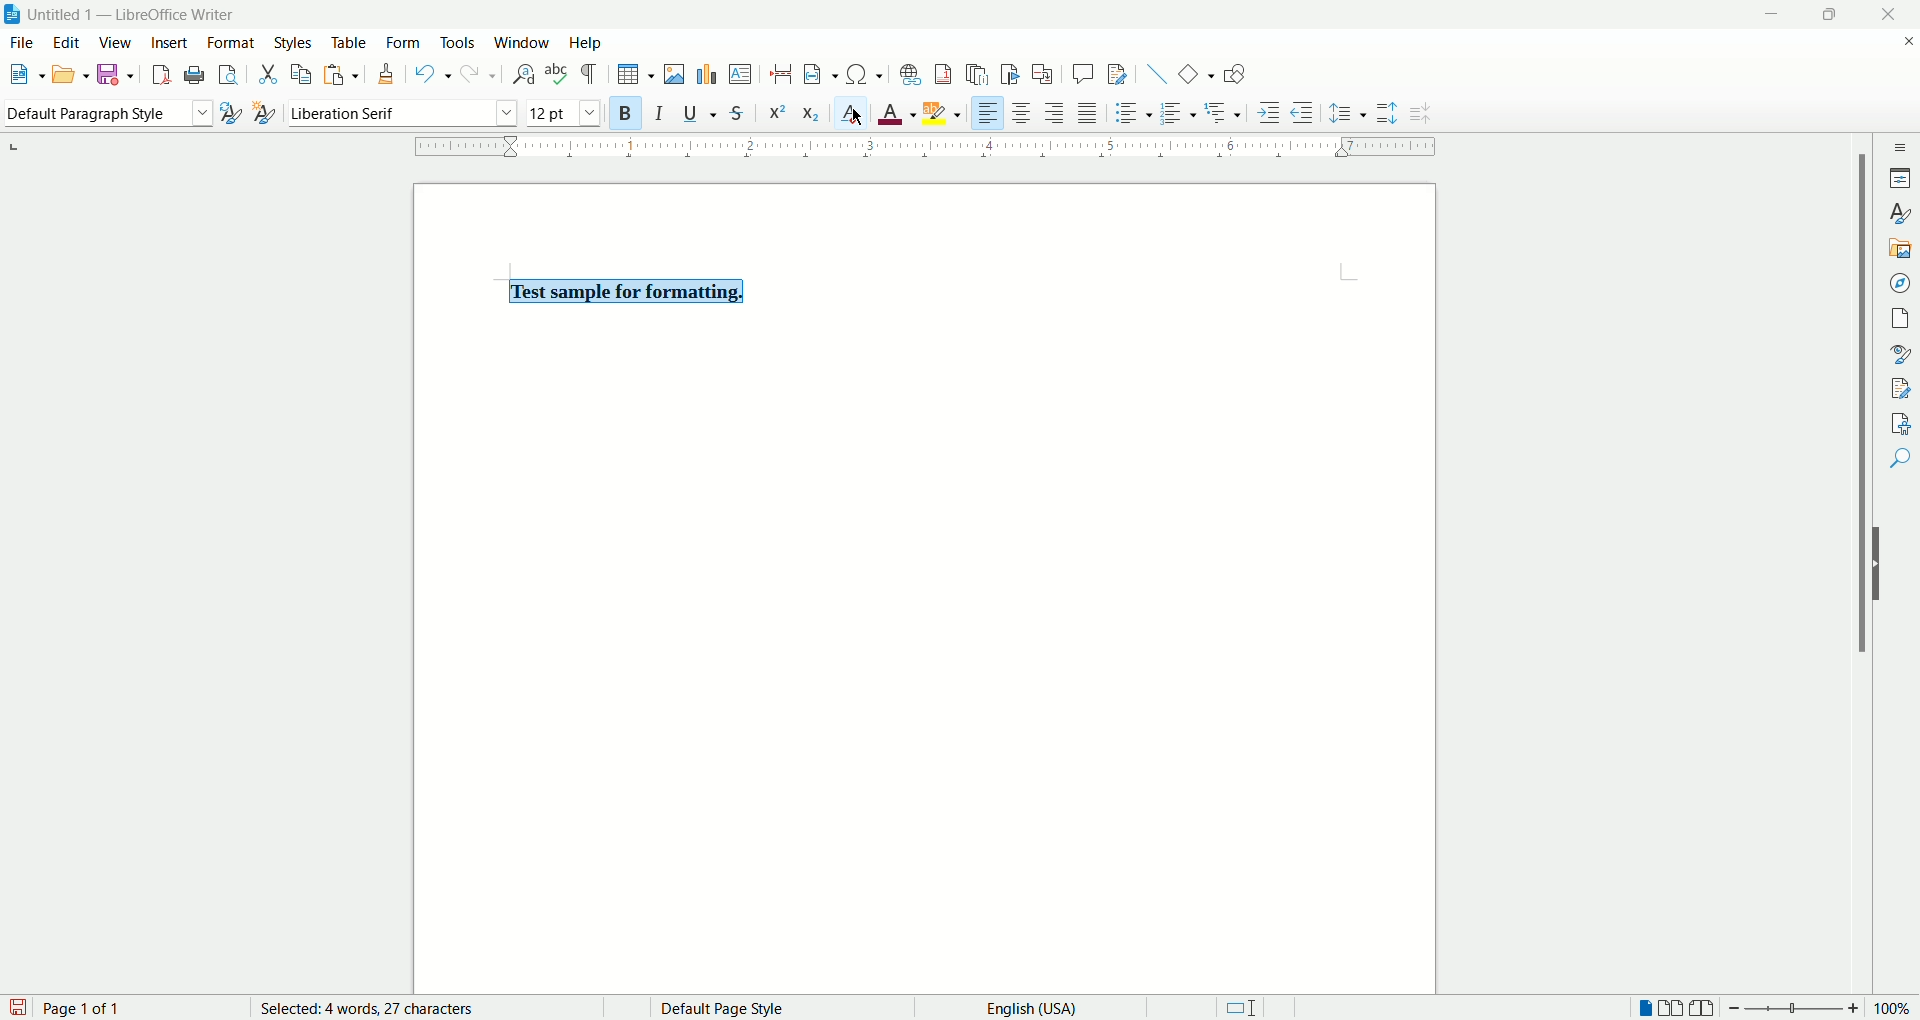 The image size is (1920, 1020). I want to click on unordered list, so click(1134, 114).